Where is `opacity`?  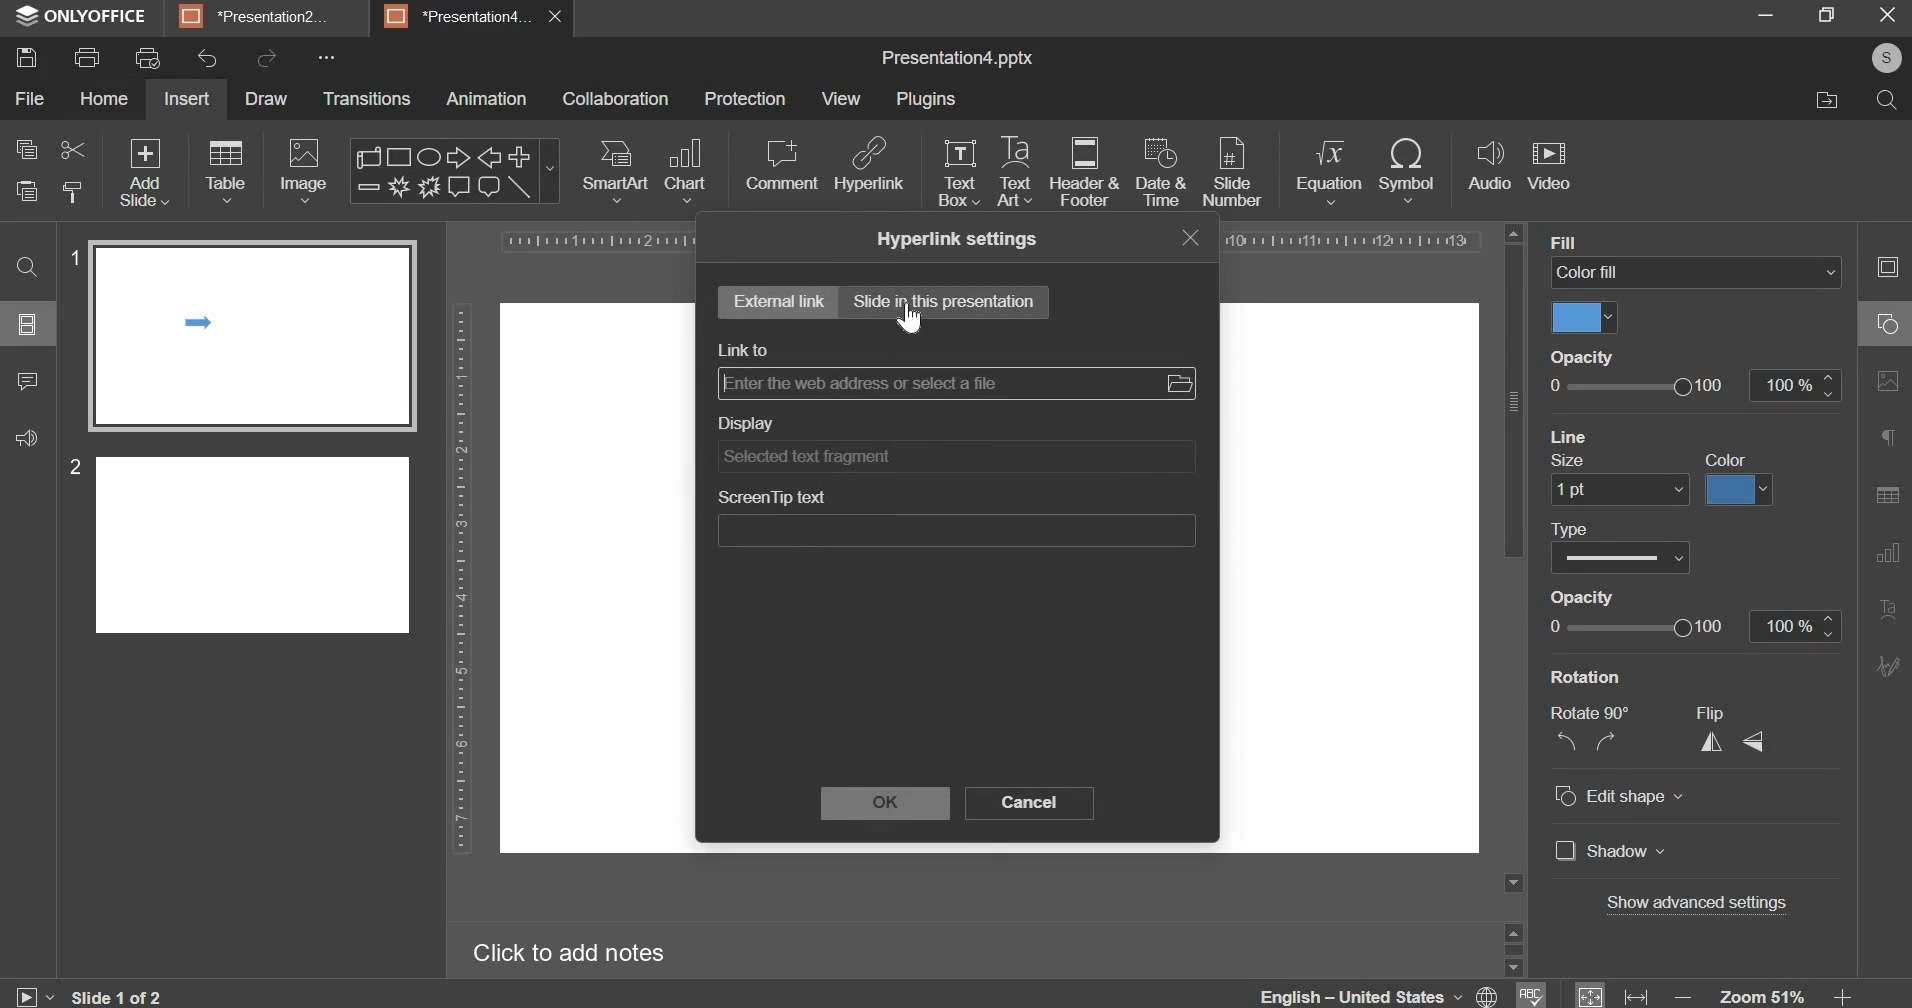 opacity is located at coordinates (1696, 384).